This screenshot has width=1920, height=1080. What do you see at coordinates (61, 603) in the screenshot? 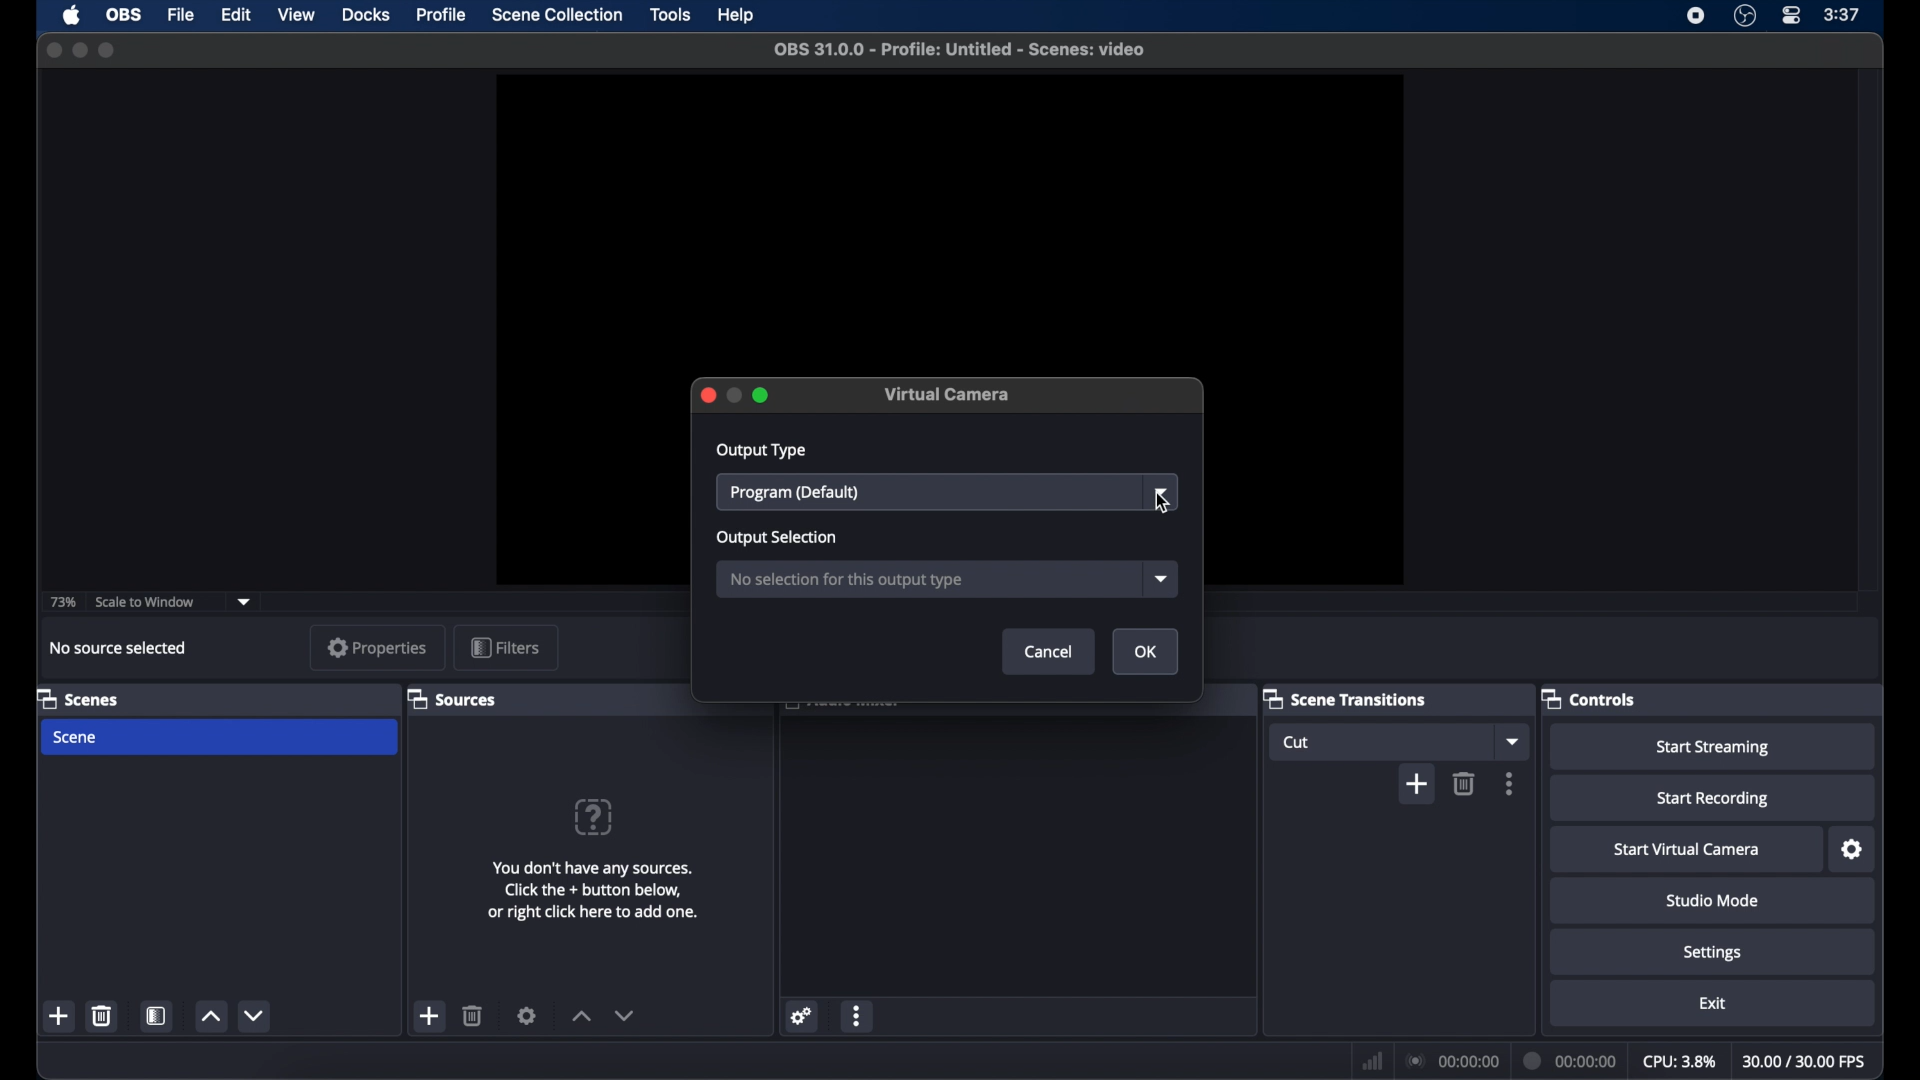
I see `73%` at bounding box center [61, 603].